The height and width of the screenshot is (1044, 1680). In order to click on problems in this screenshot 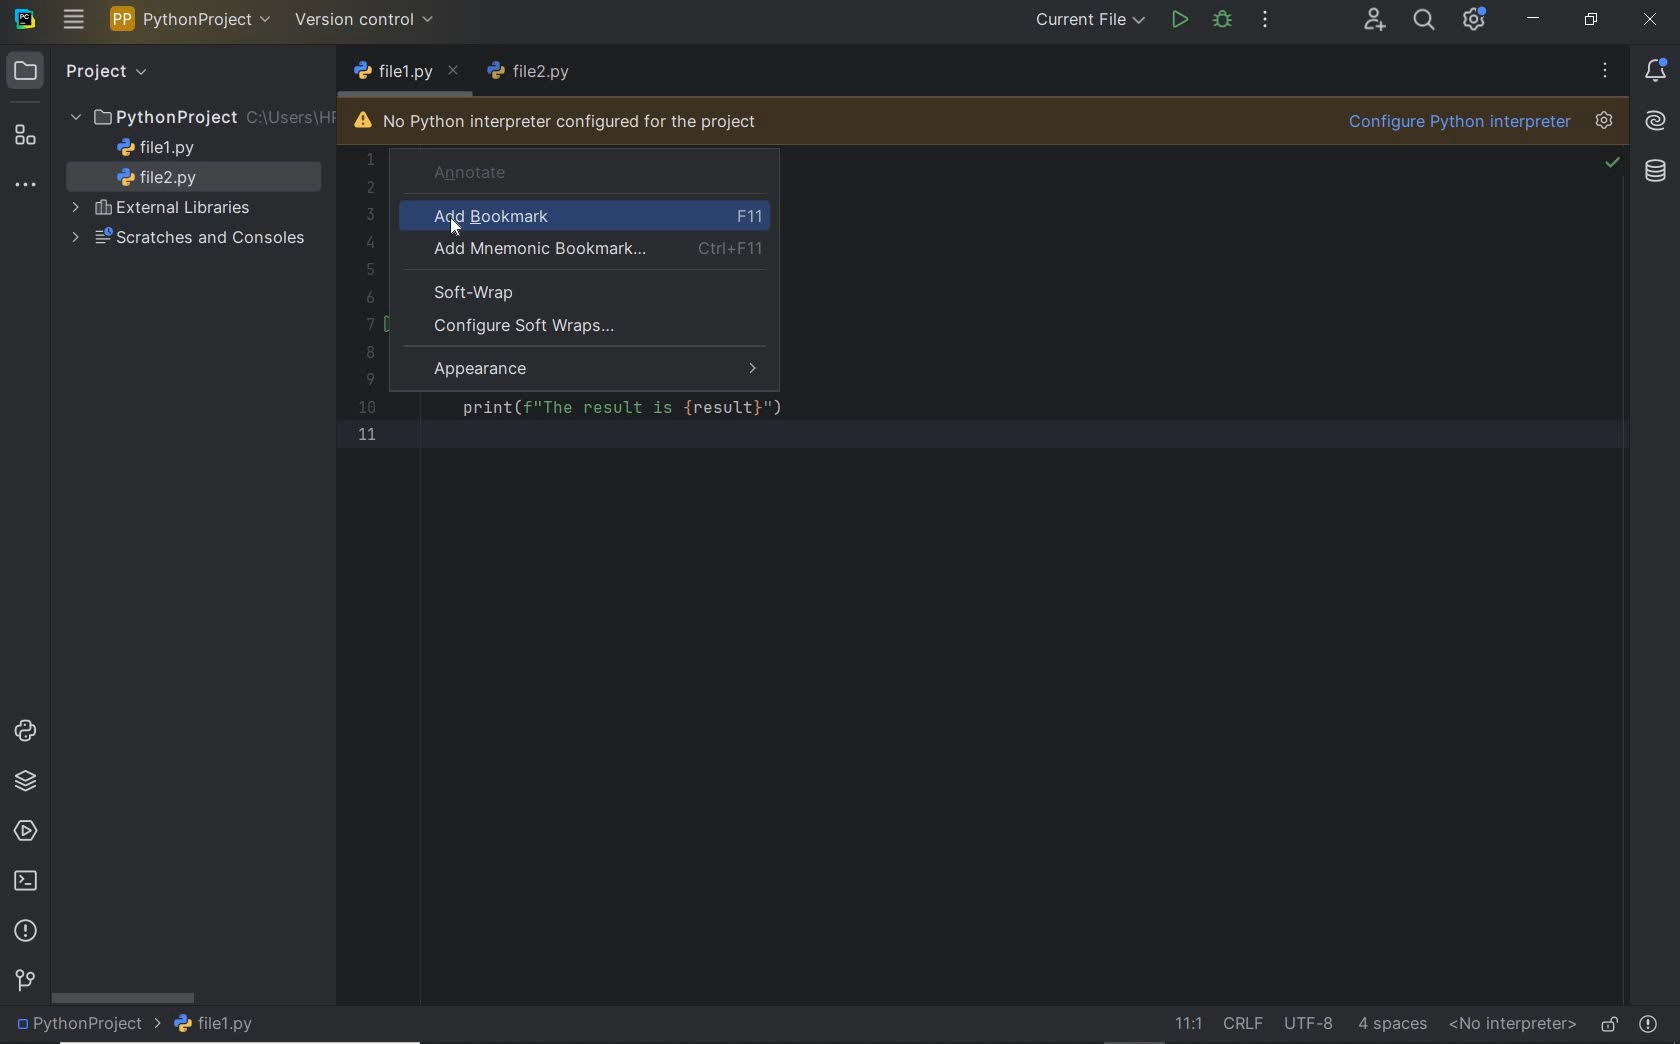, I will do `click(1650, 1021)`.